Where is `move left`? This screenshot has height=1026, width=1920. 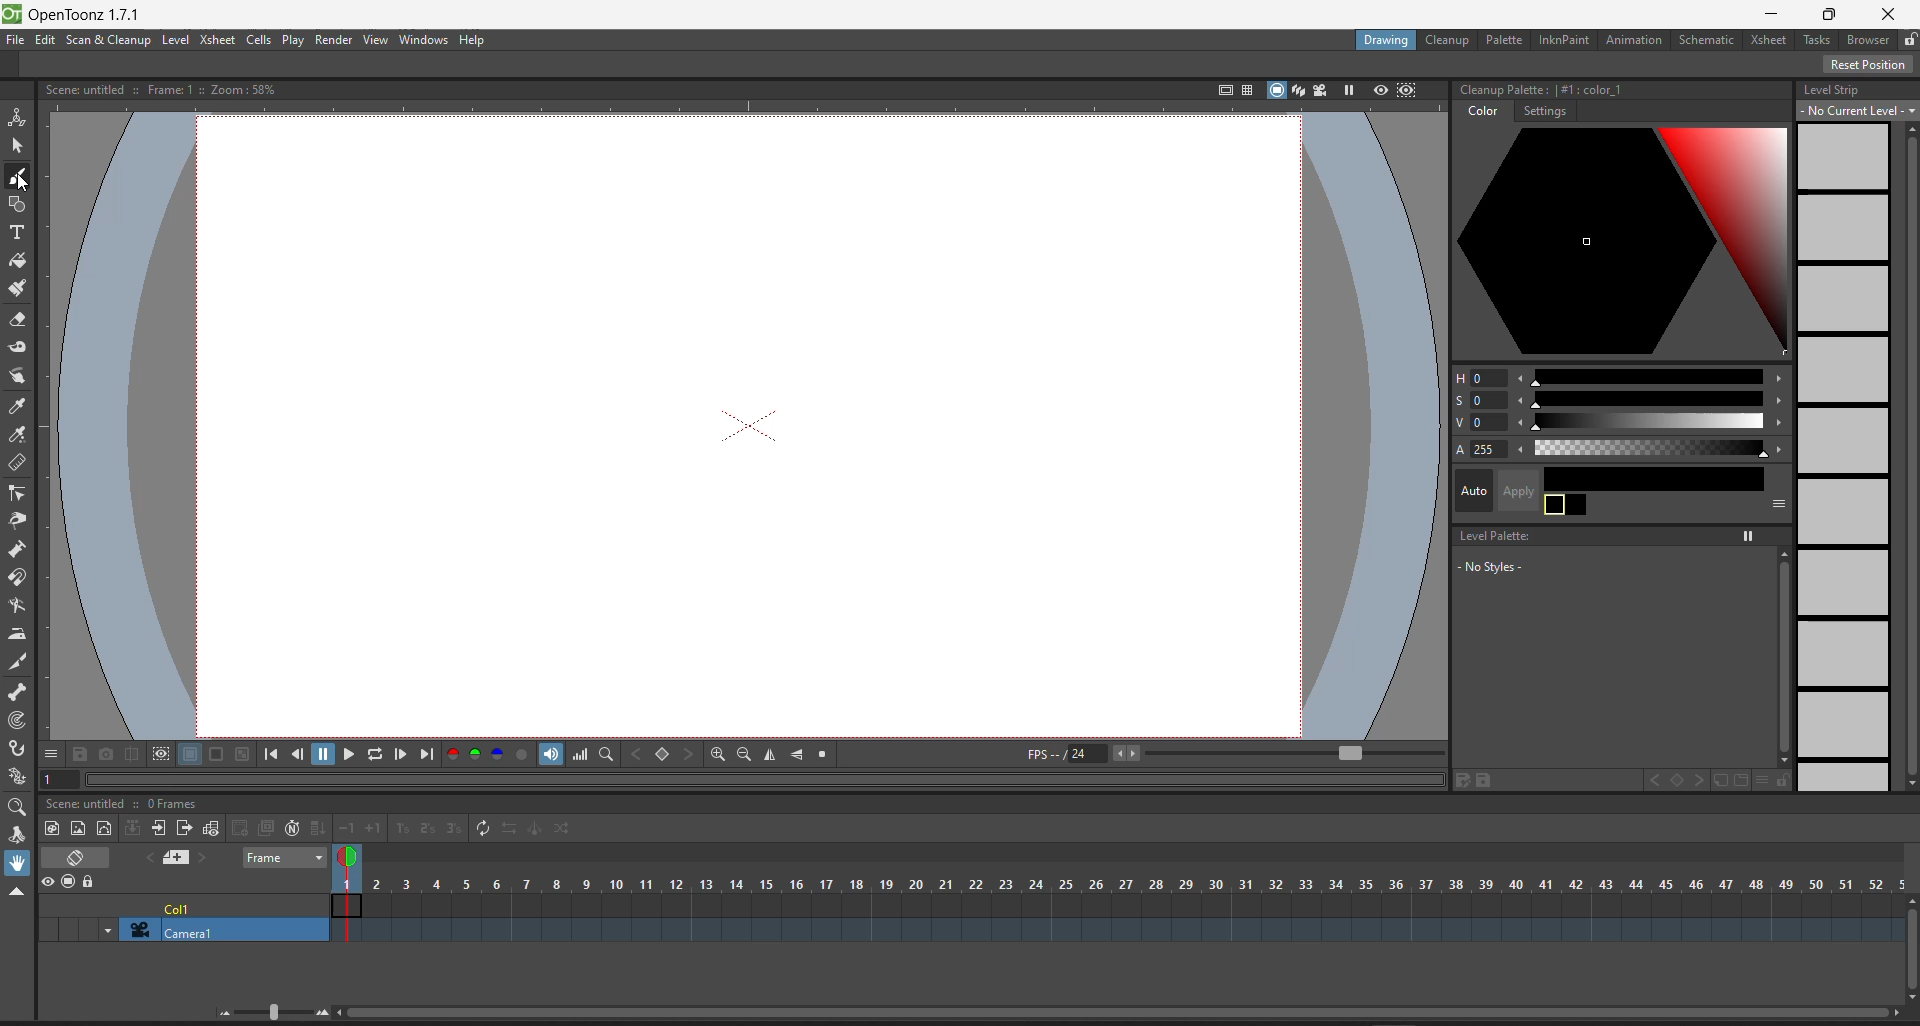 move left is located at coordinates (1522, 449).